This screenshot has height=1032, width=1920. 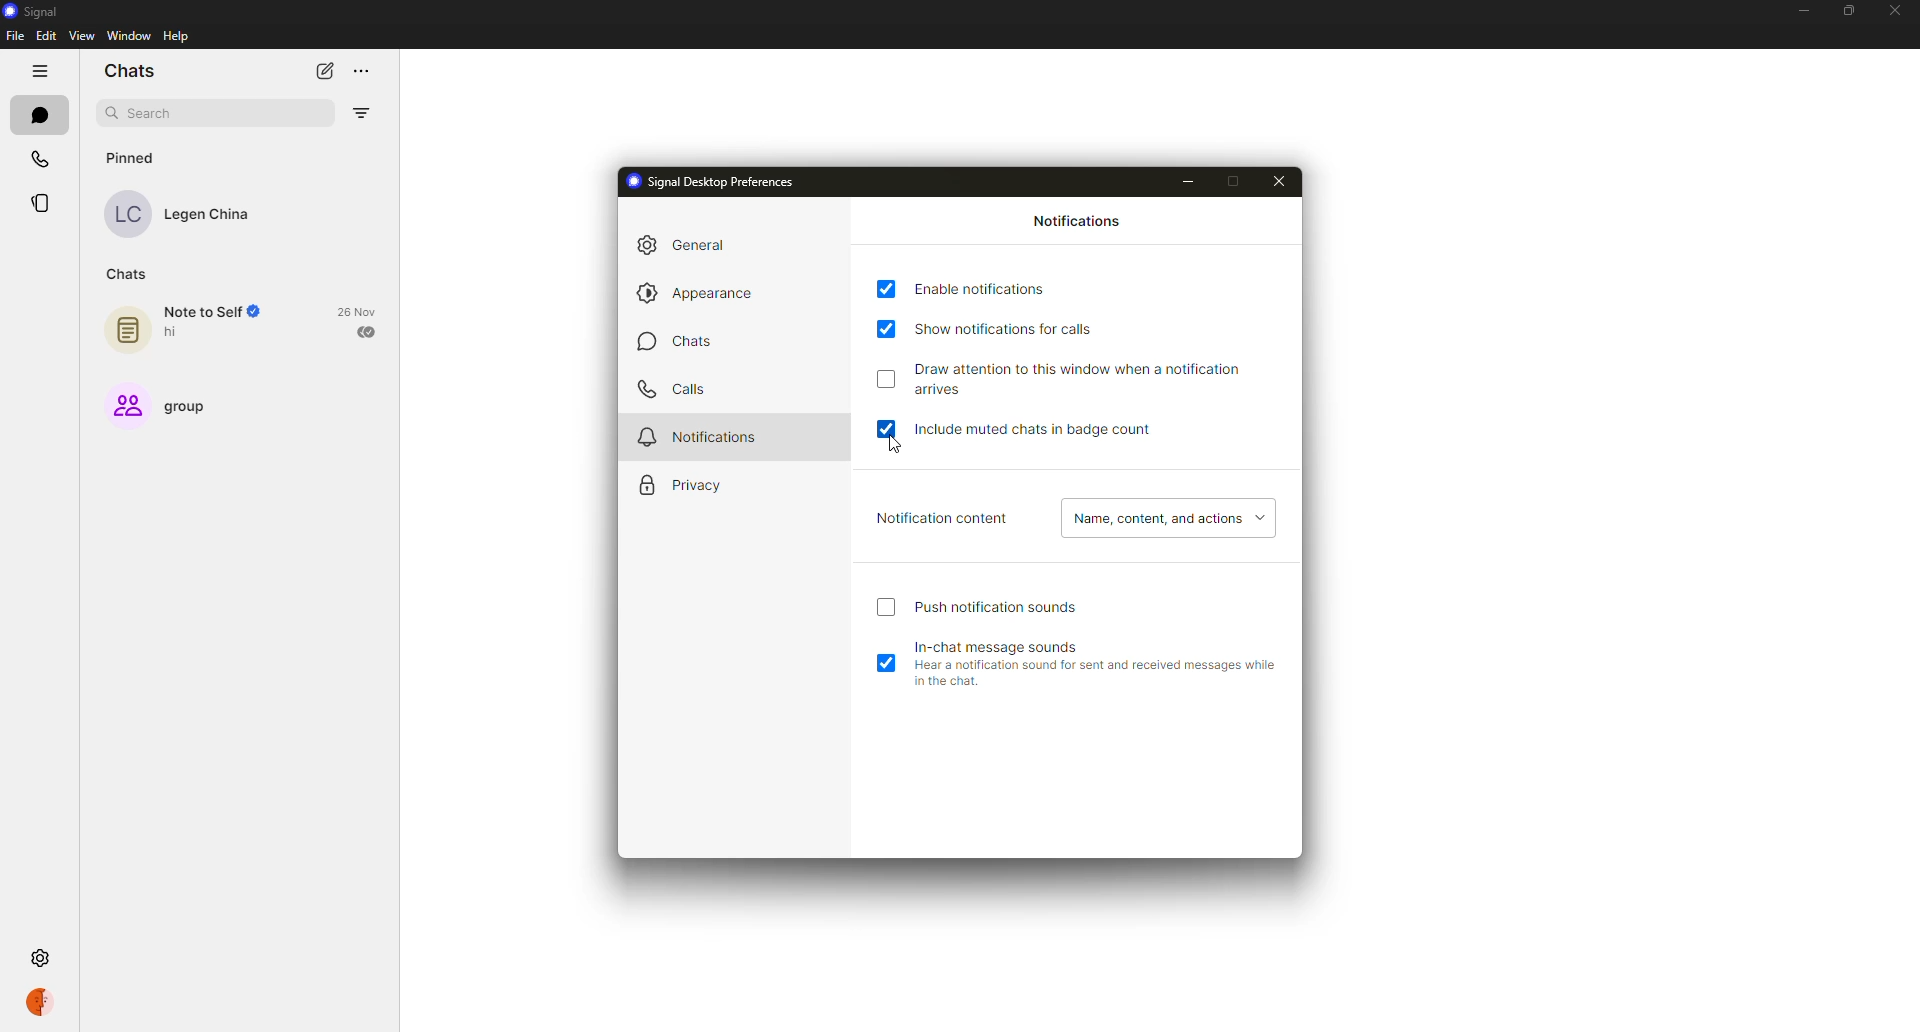 What do you see at coordinates (39, 113) in the screenshot?
I see `chats` at bounding box center [39, 113].